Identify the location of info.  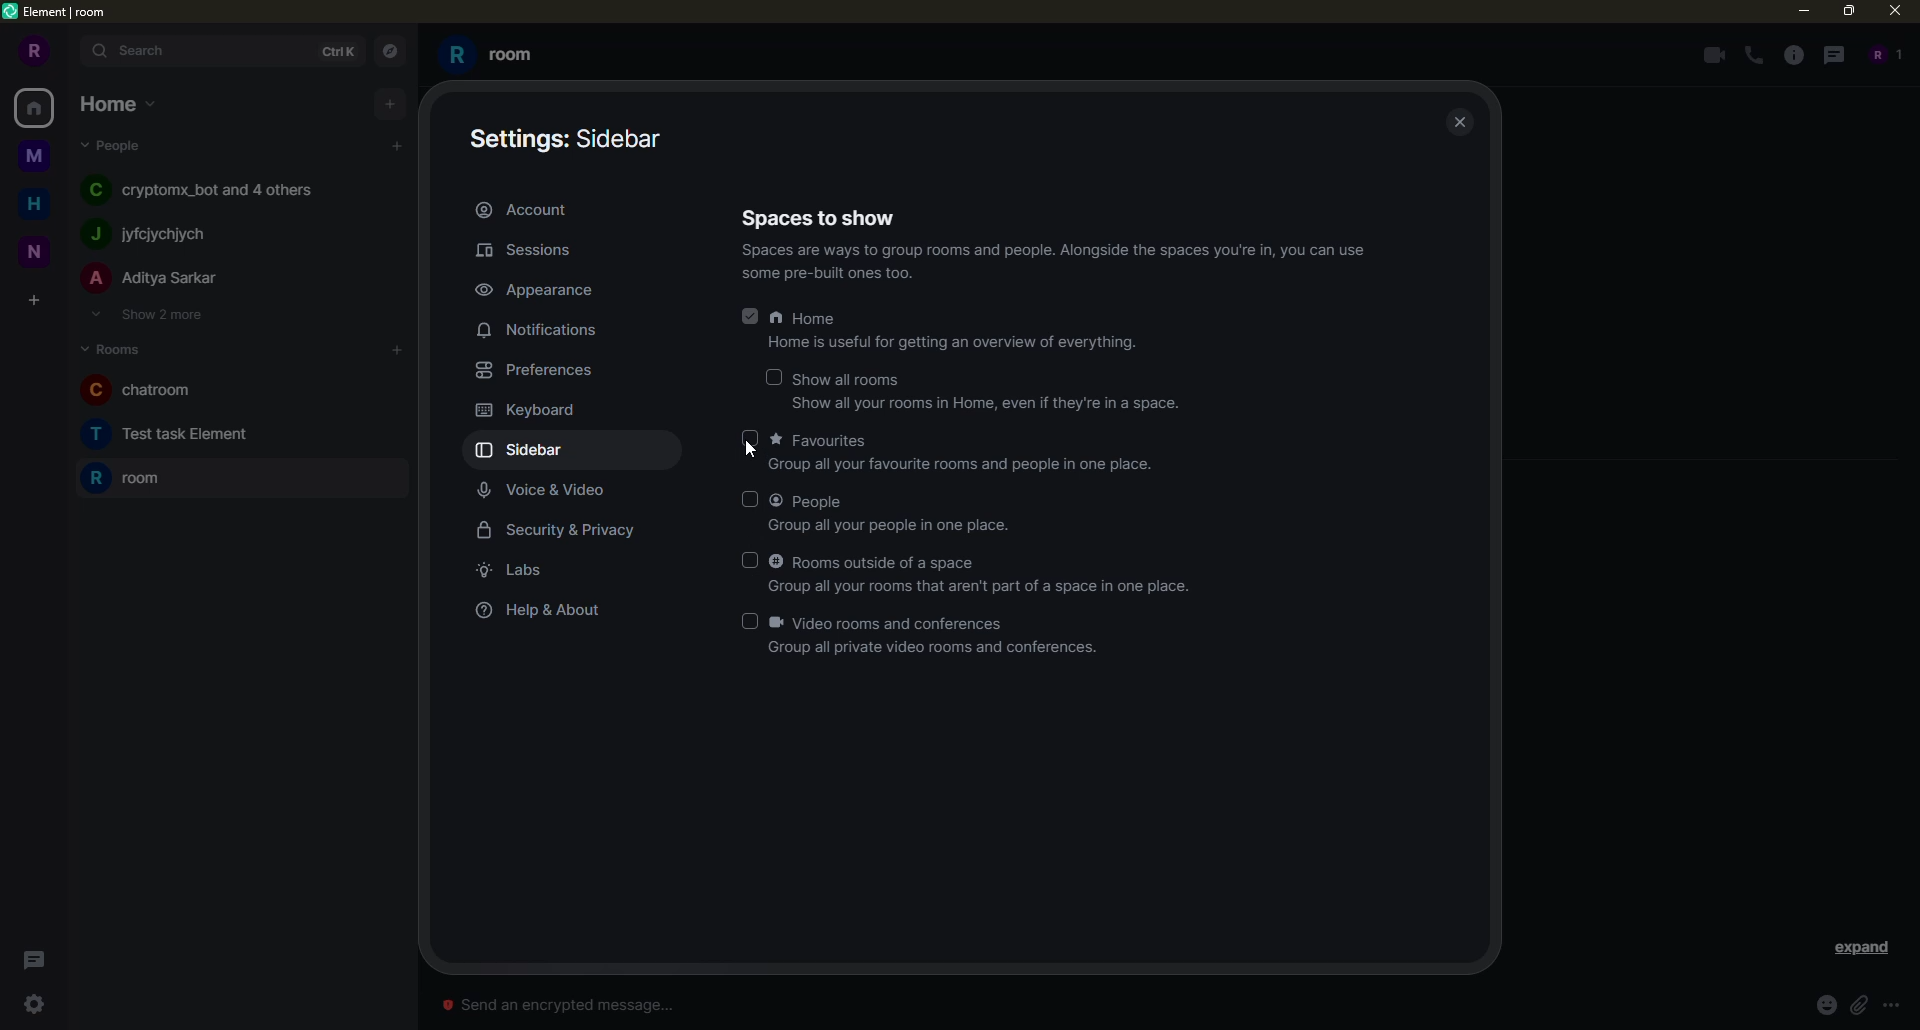
(1795, 55).